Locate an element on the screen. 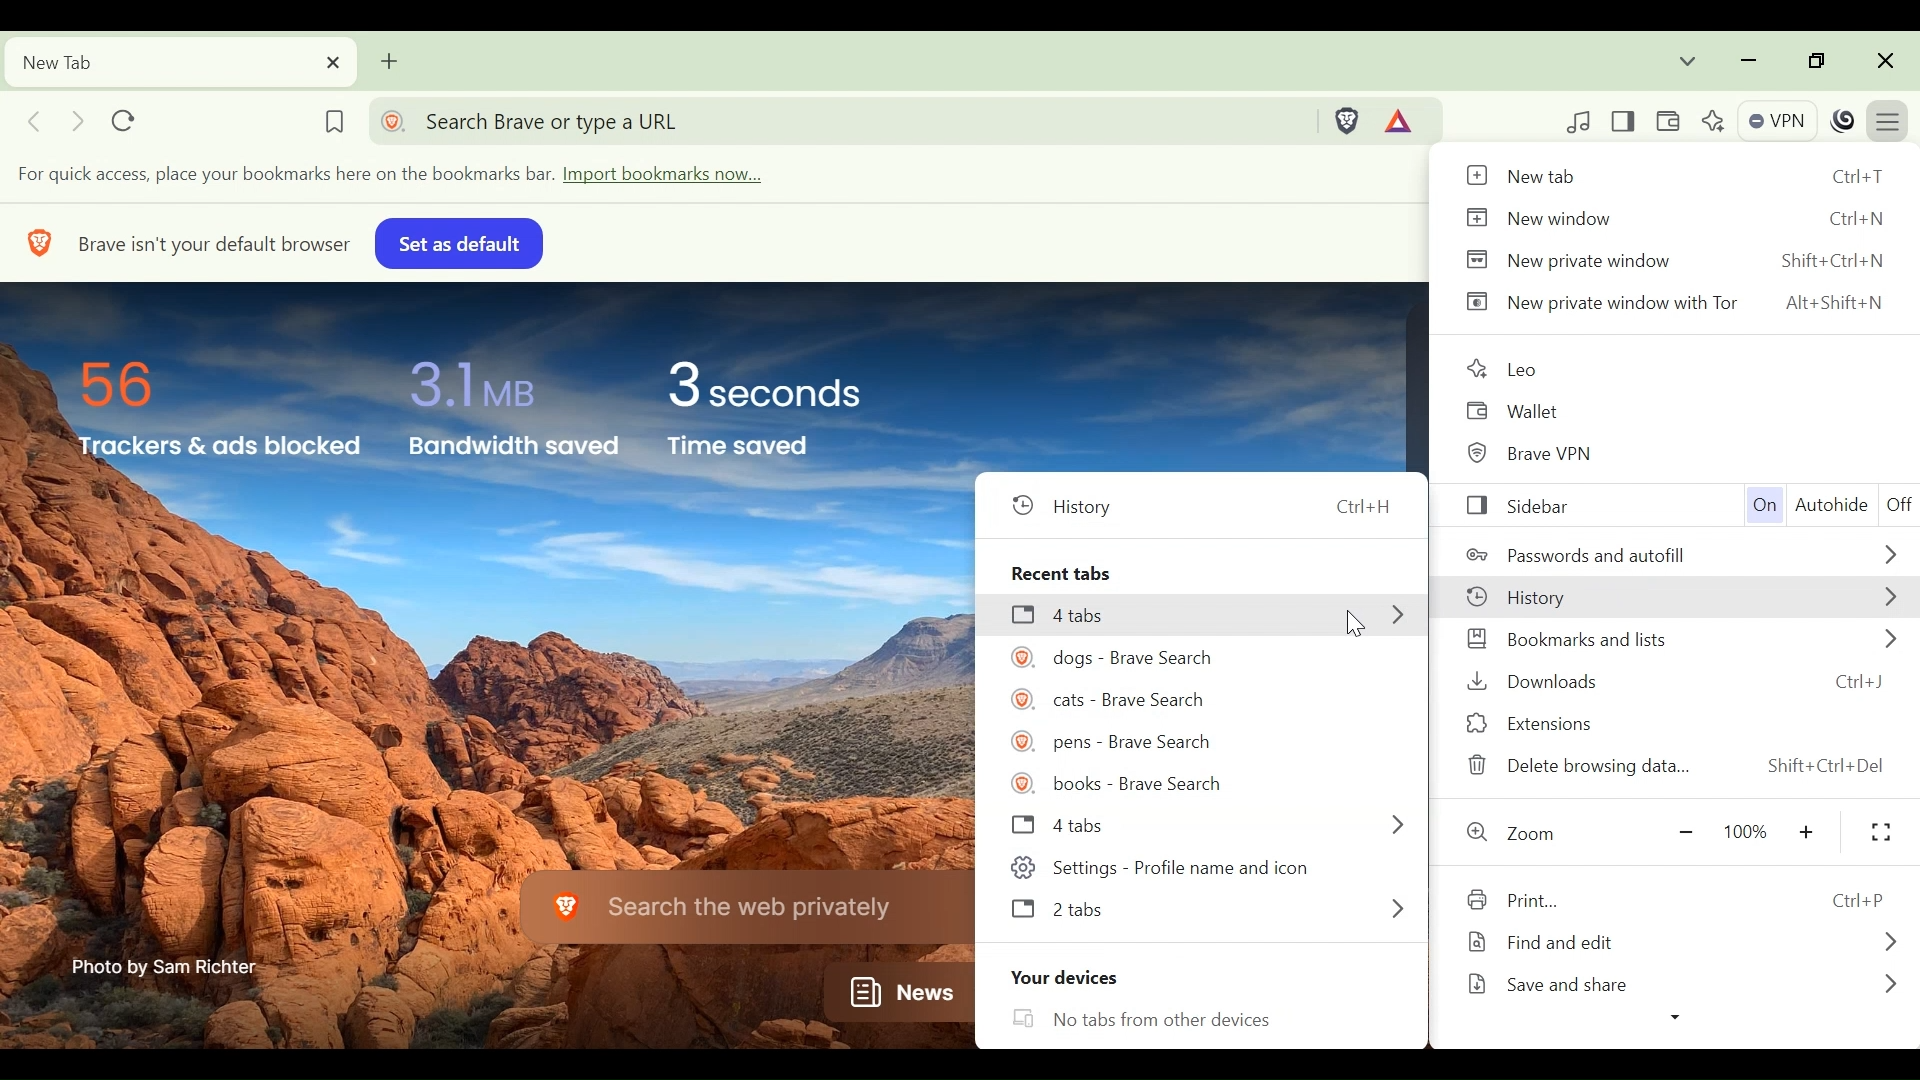 Image resolution: width=1920 pixels, height=1080 pixels. Add new tab is located at coordinates (391, 59).